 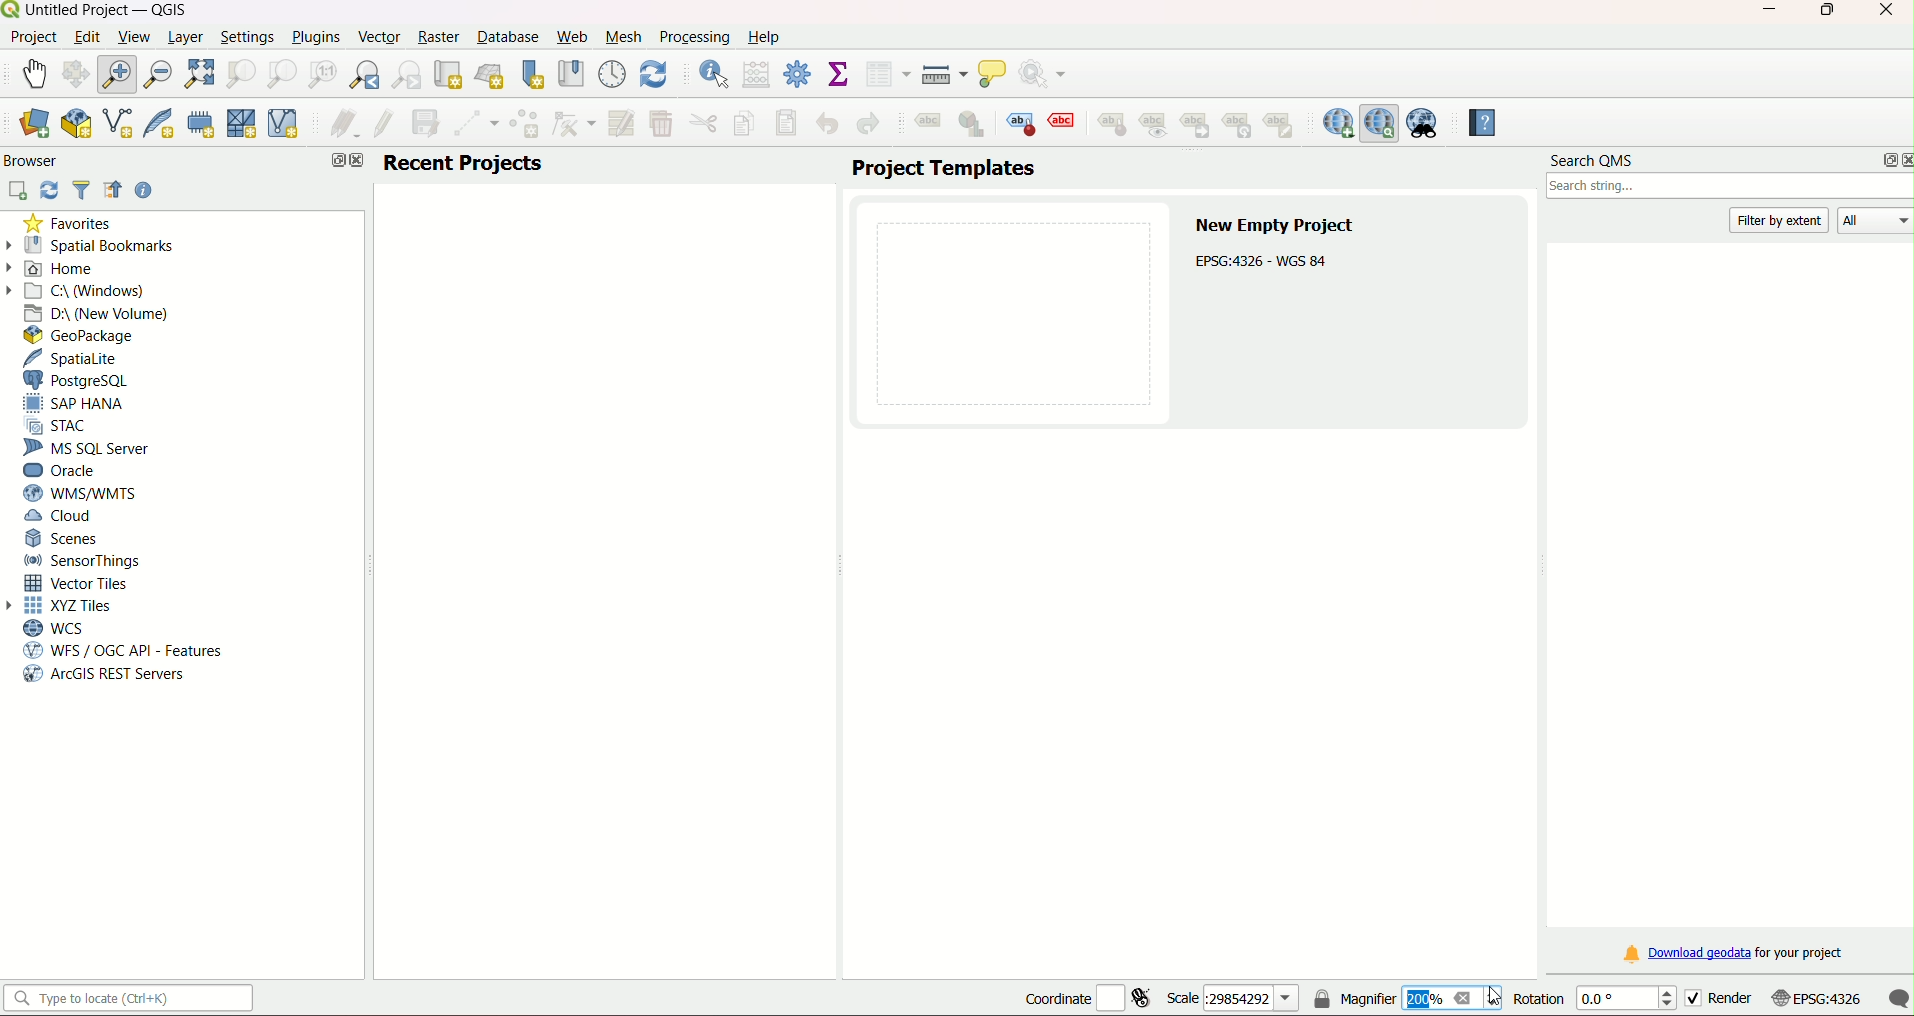 I want to click on redo, so click(x=867, y=125).